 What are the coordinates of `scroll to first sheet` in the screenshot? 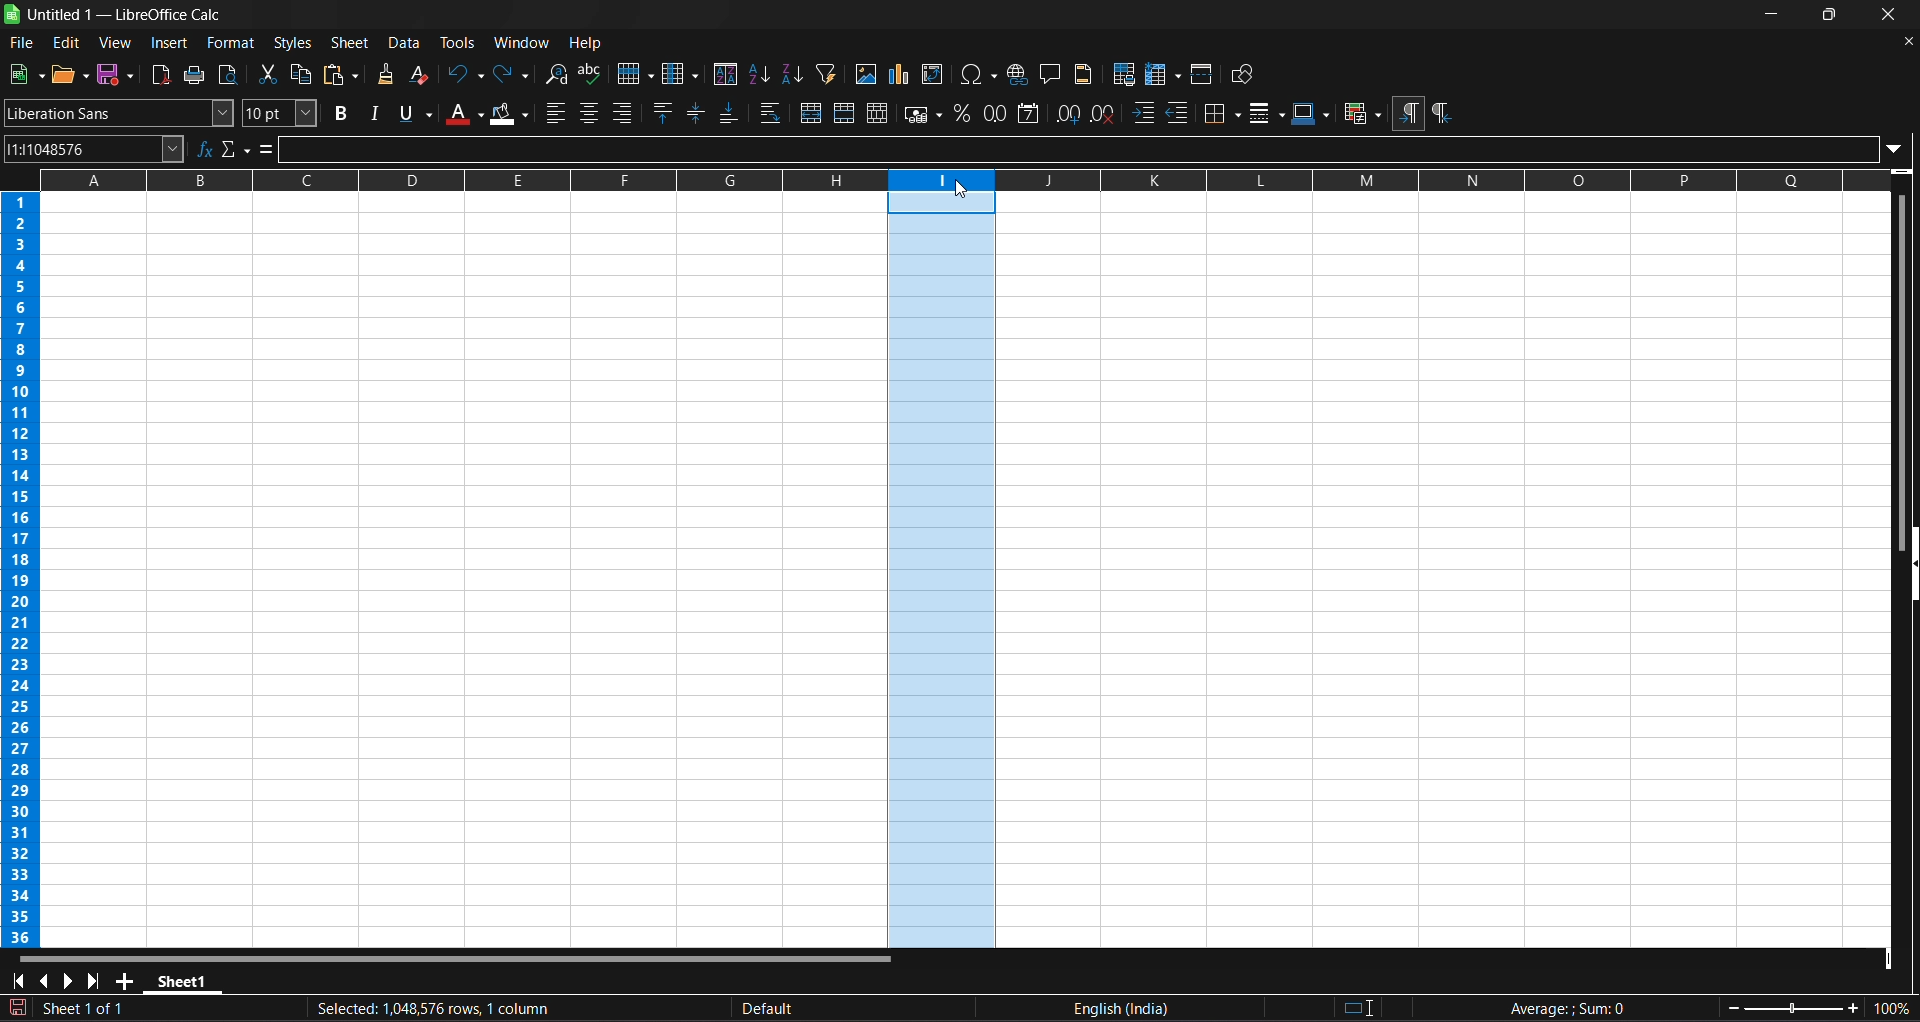 It's located at (16, 981).